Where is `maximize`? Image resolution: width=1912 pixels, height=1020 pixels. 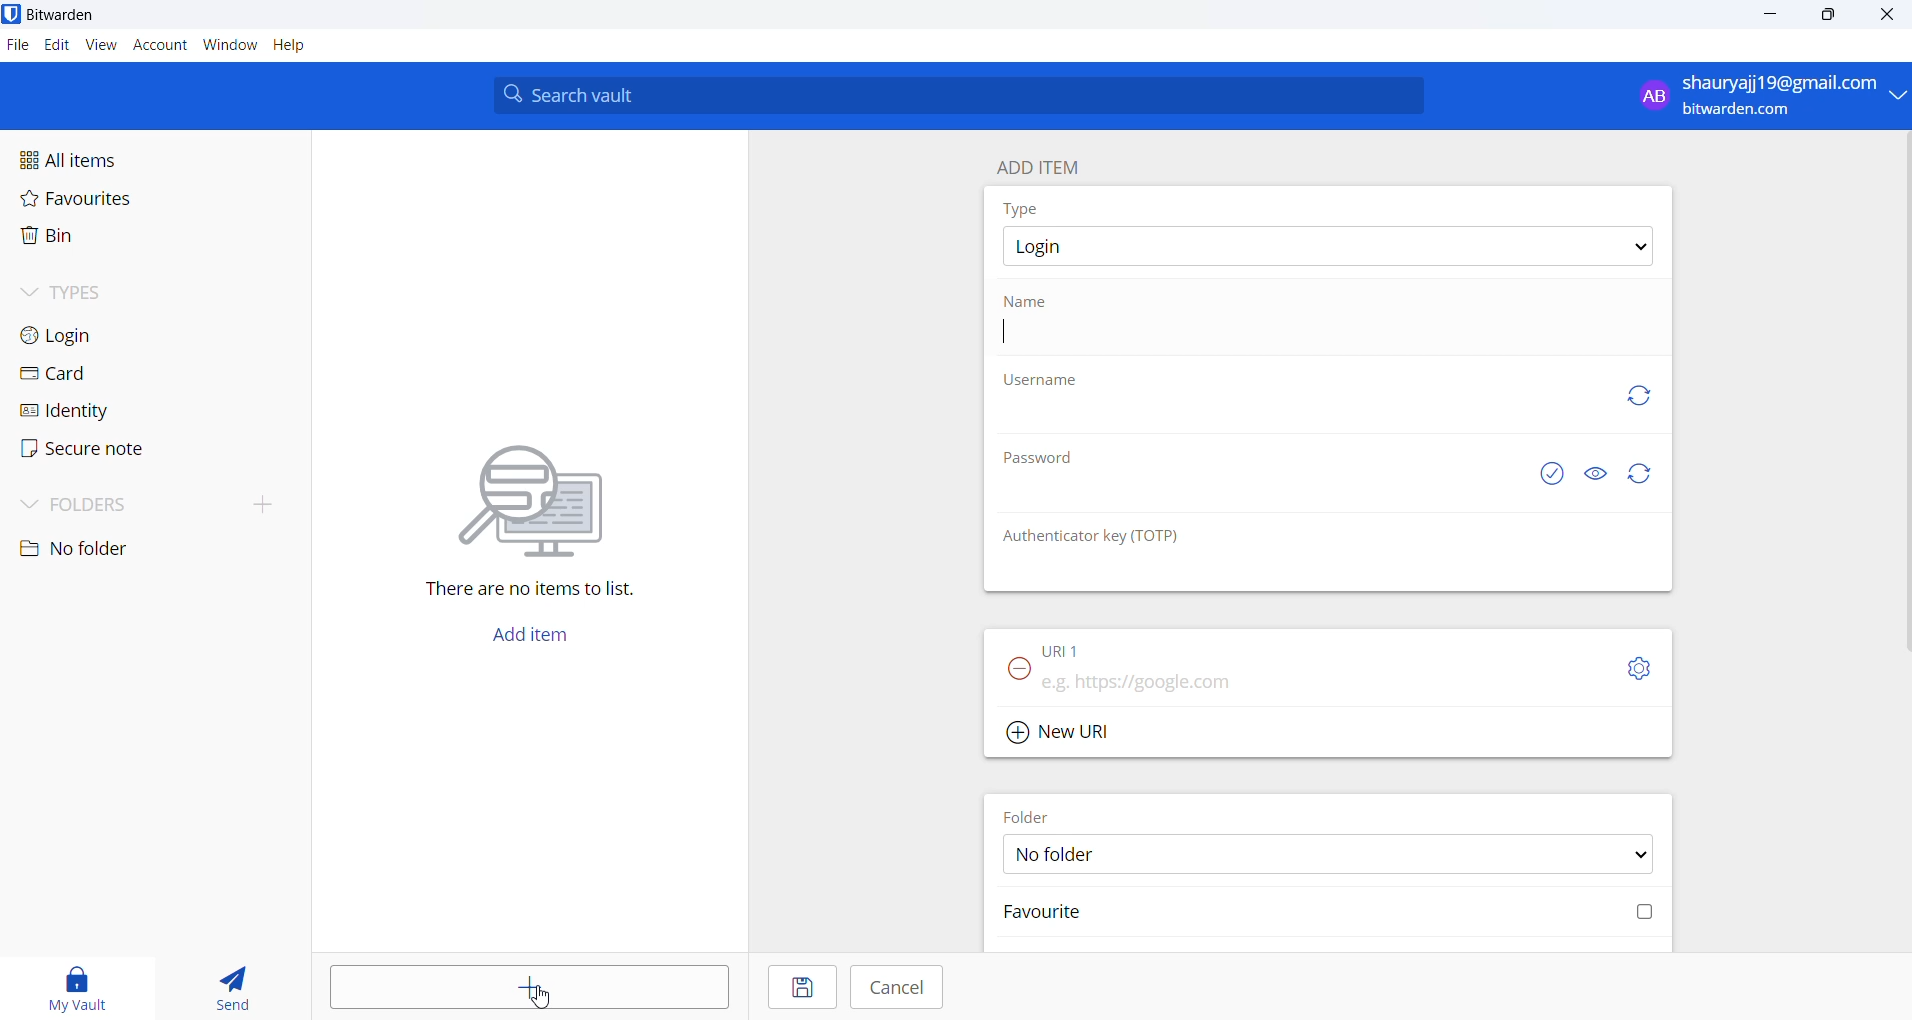 maximize is located at coordinates (1825, 17).